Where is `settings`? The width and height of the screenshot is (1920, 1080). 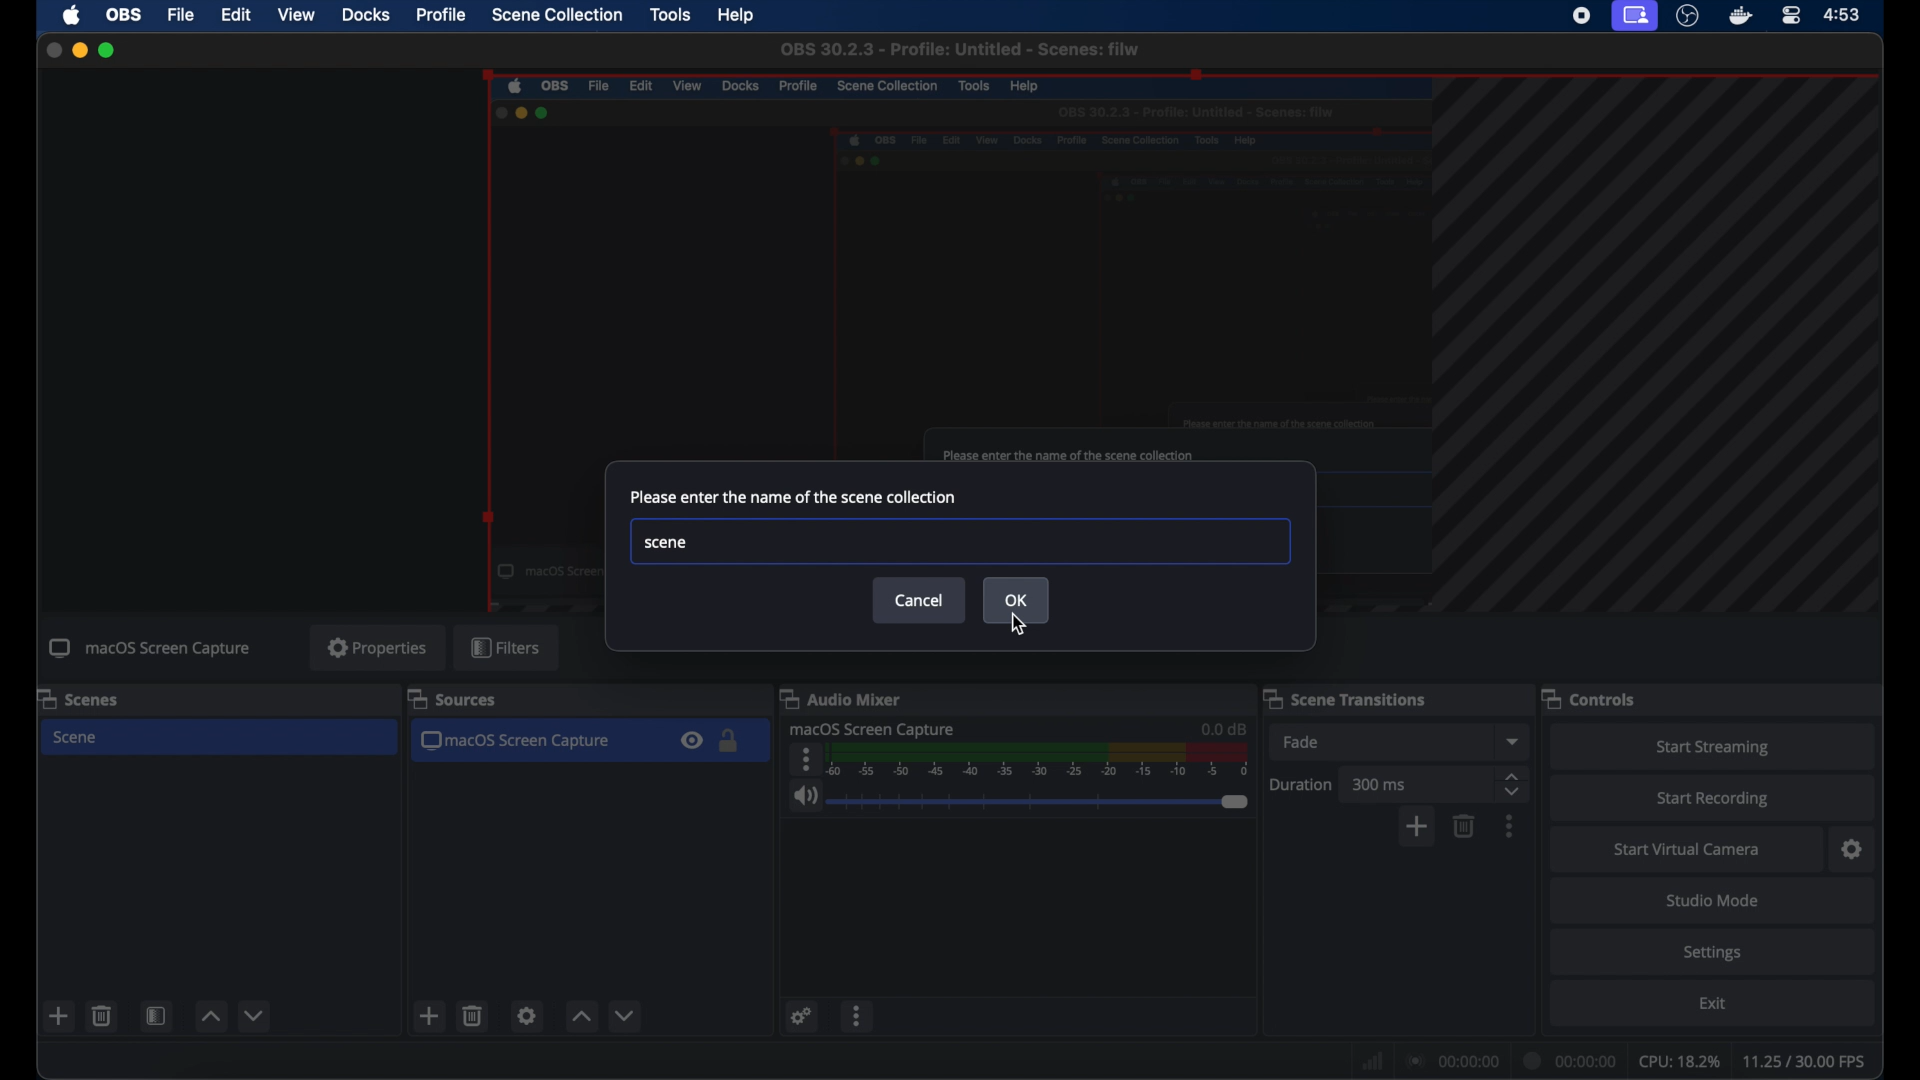 settings is located at coordinates (800, 1017).